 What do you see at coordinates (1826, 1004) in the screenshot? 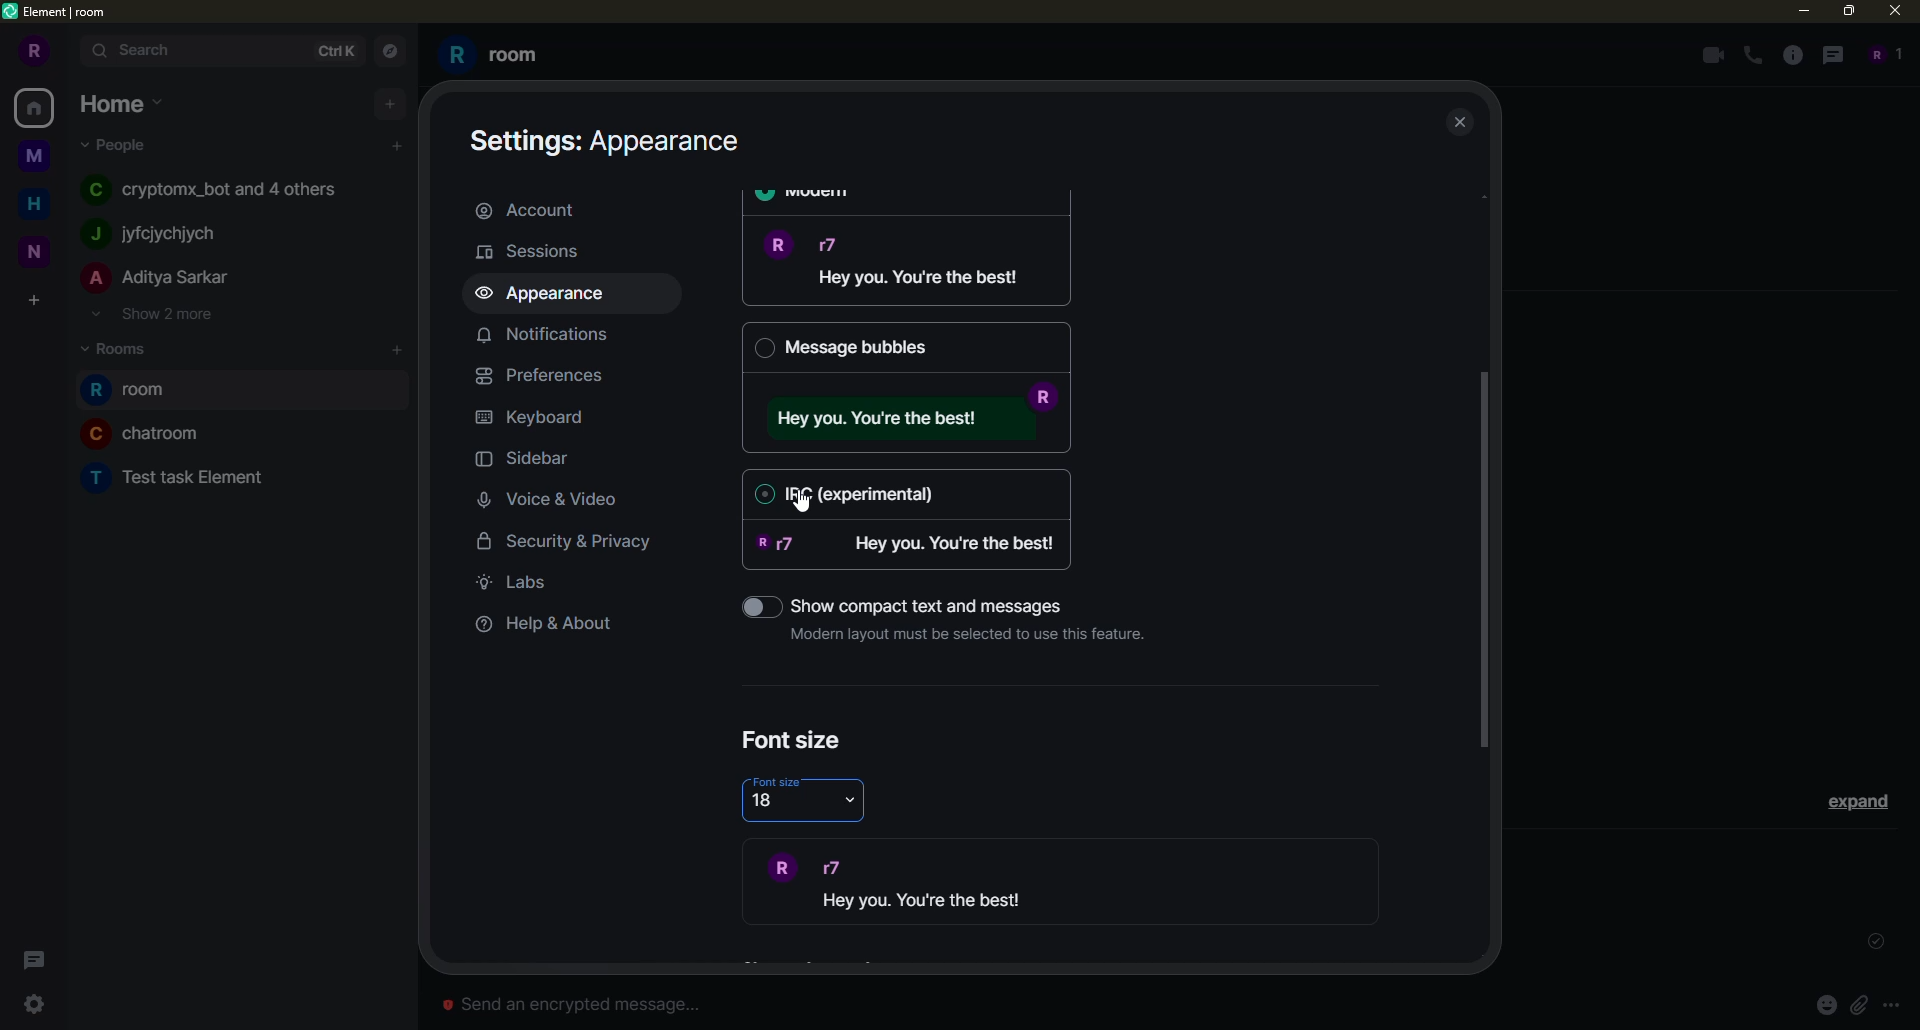
I see `emoji` at bounding box center [1826, 1004].